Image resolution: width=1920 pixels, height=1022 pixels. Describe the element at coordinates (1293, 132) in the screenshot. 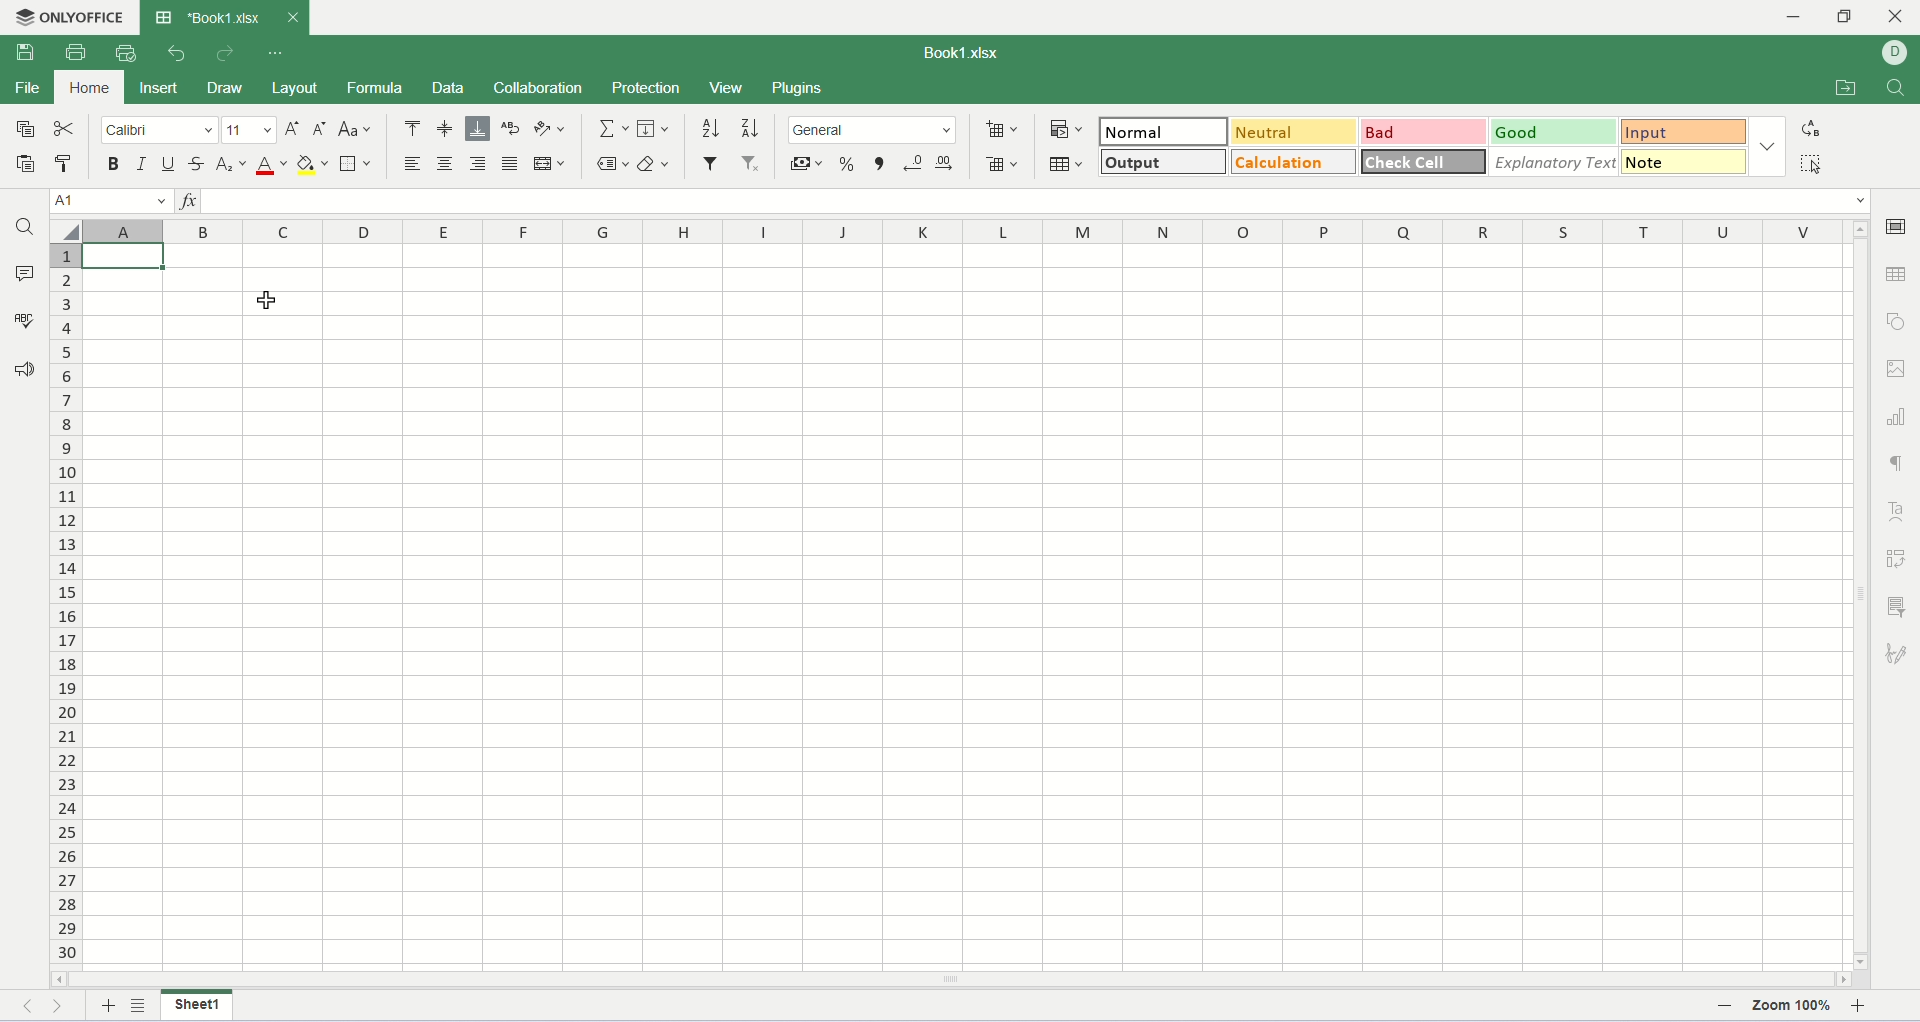

I see `neutral` at that location.